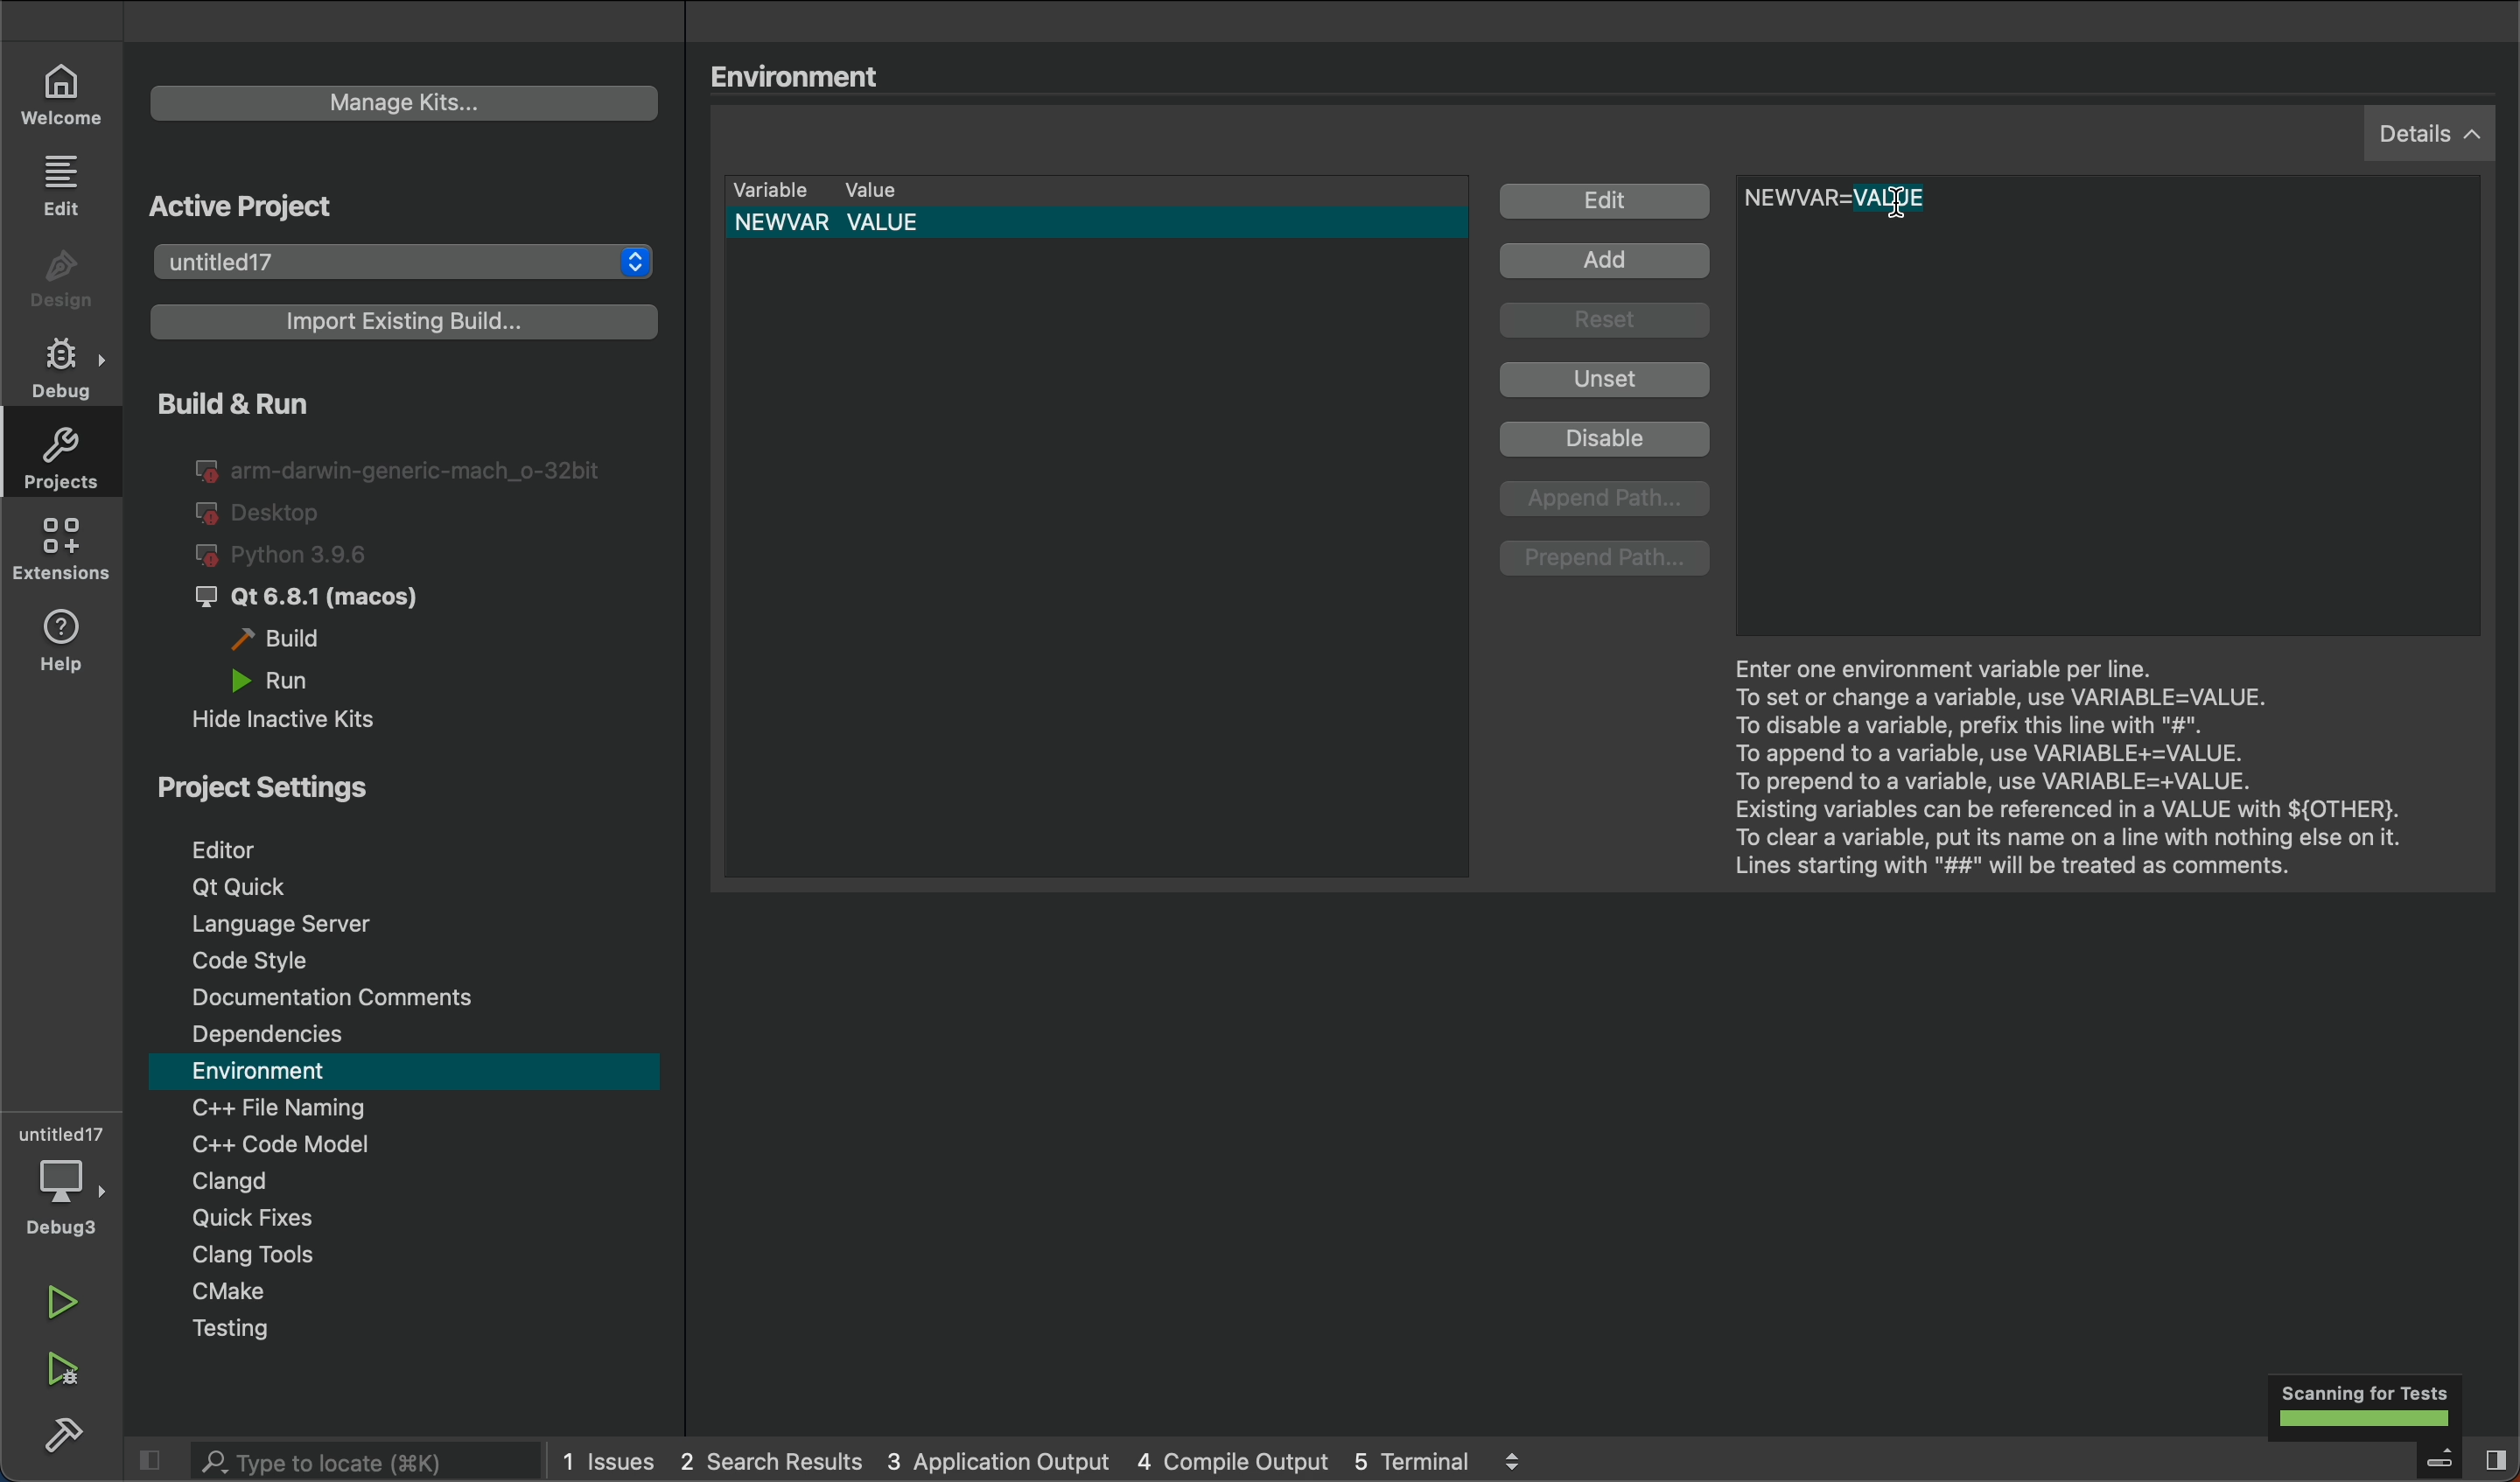 This screenshot has width=2520, height=1482. Describe the element at coordinates (308, 556) in the screenshot. I see `python 3.96` at that location.